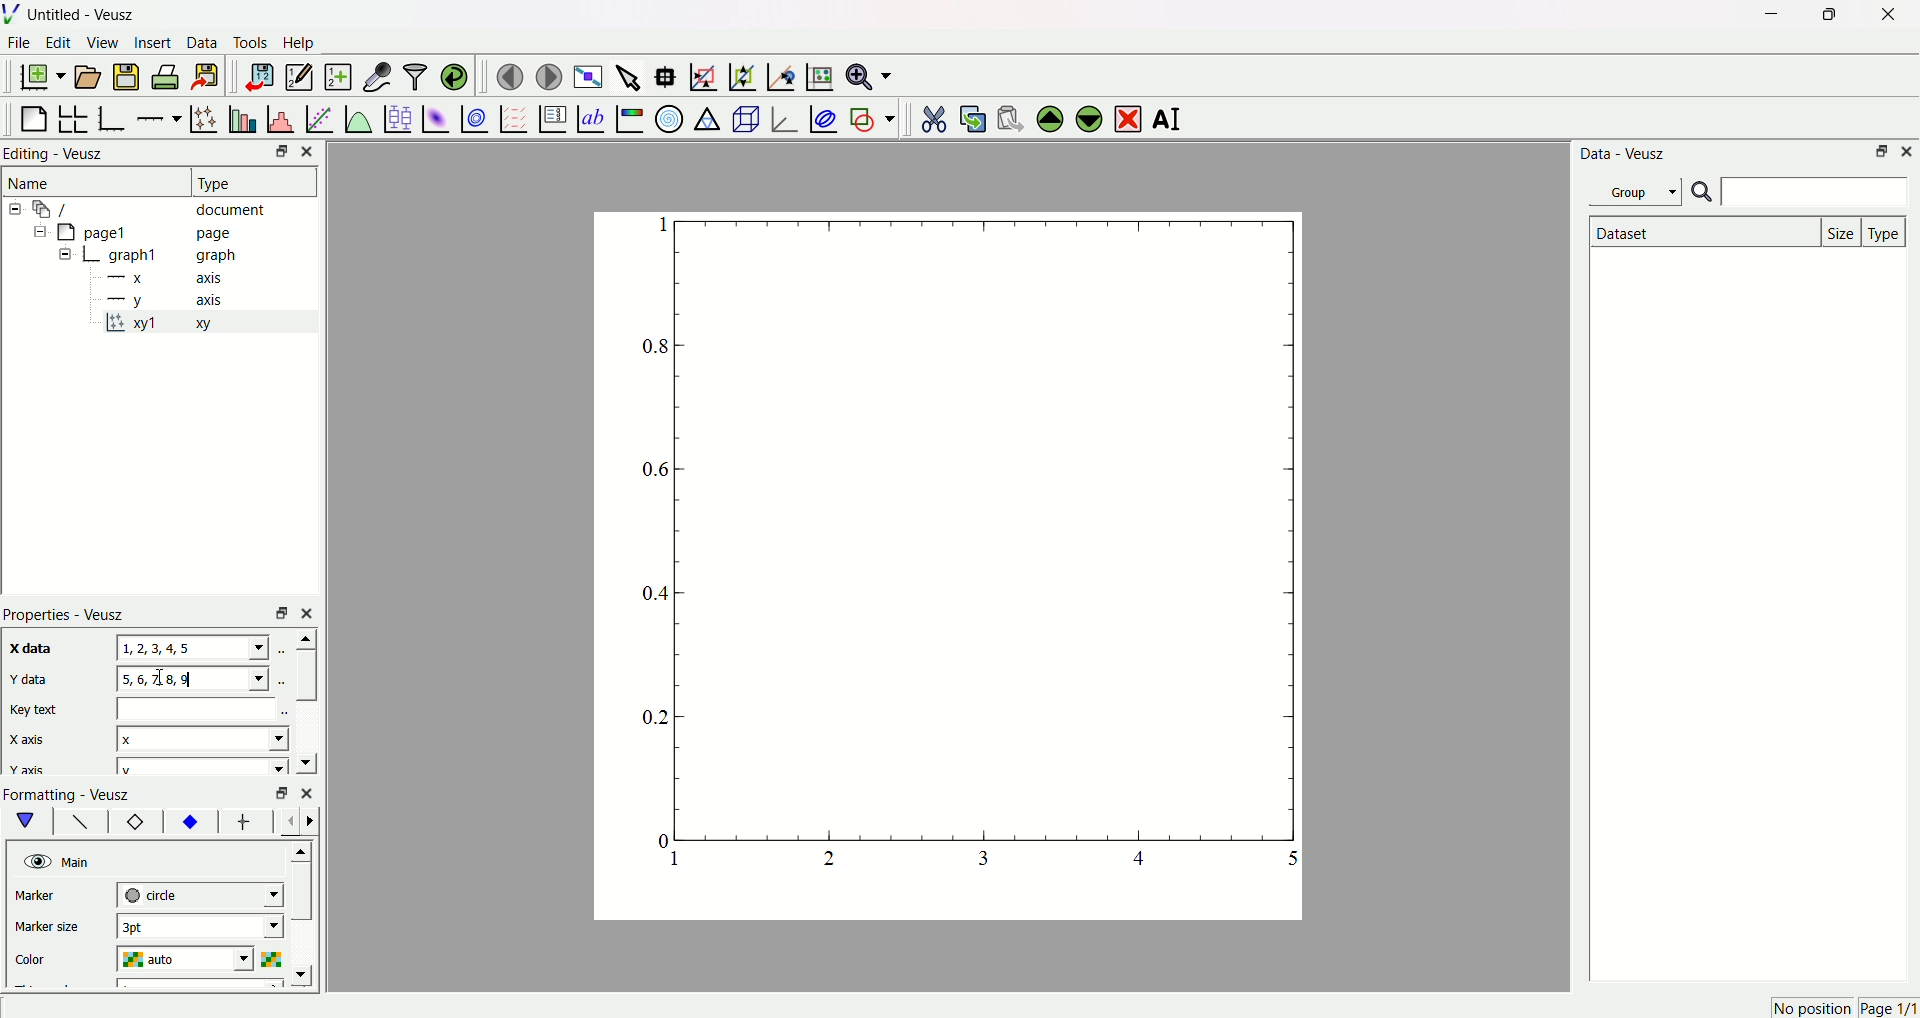 The image size is (1920, 1018). Describe the element at coordinates (510, 118) in the screenshot. I see `plot a vector field` at that location.